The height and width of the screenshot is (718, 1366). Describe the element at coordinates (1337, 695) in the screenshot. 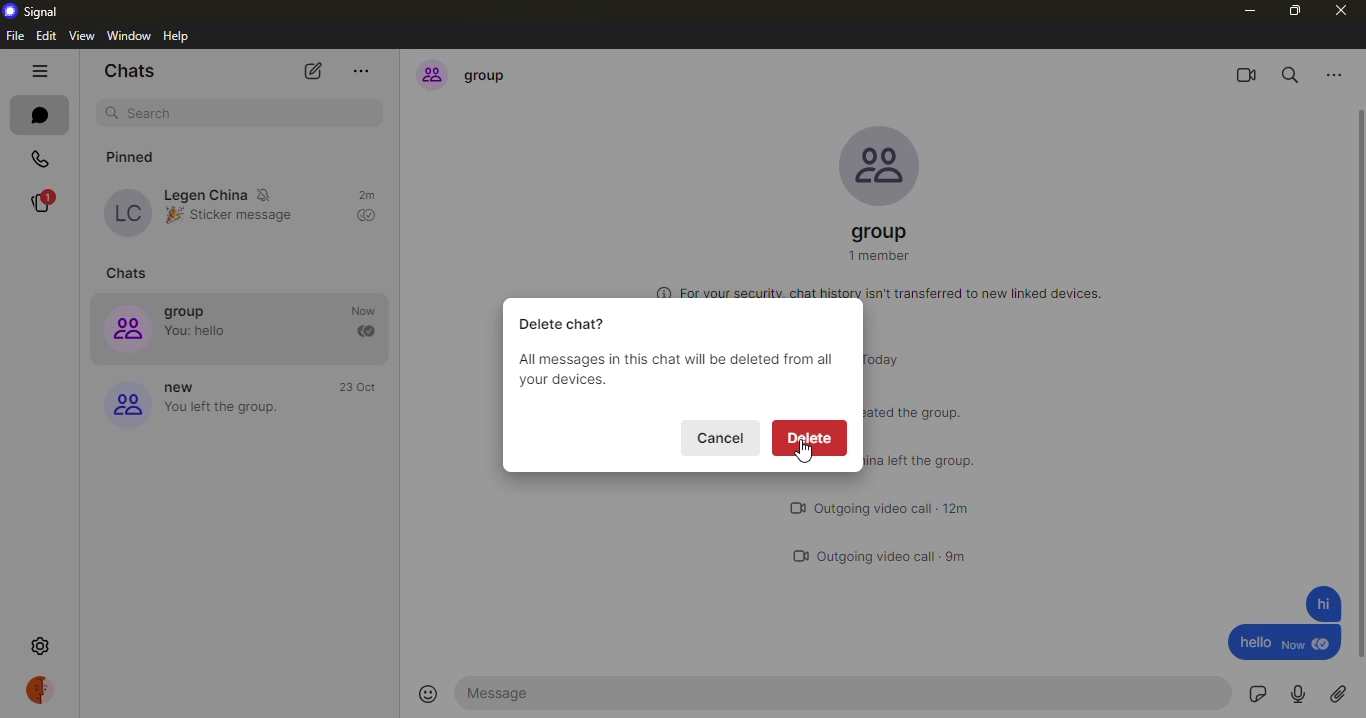

I see `attach` at that location.